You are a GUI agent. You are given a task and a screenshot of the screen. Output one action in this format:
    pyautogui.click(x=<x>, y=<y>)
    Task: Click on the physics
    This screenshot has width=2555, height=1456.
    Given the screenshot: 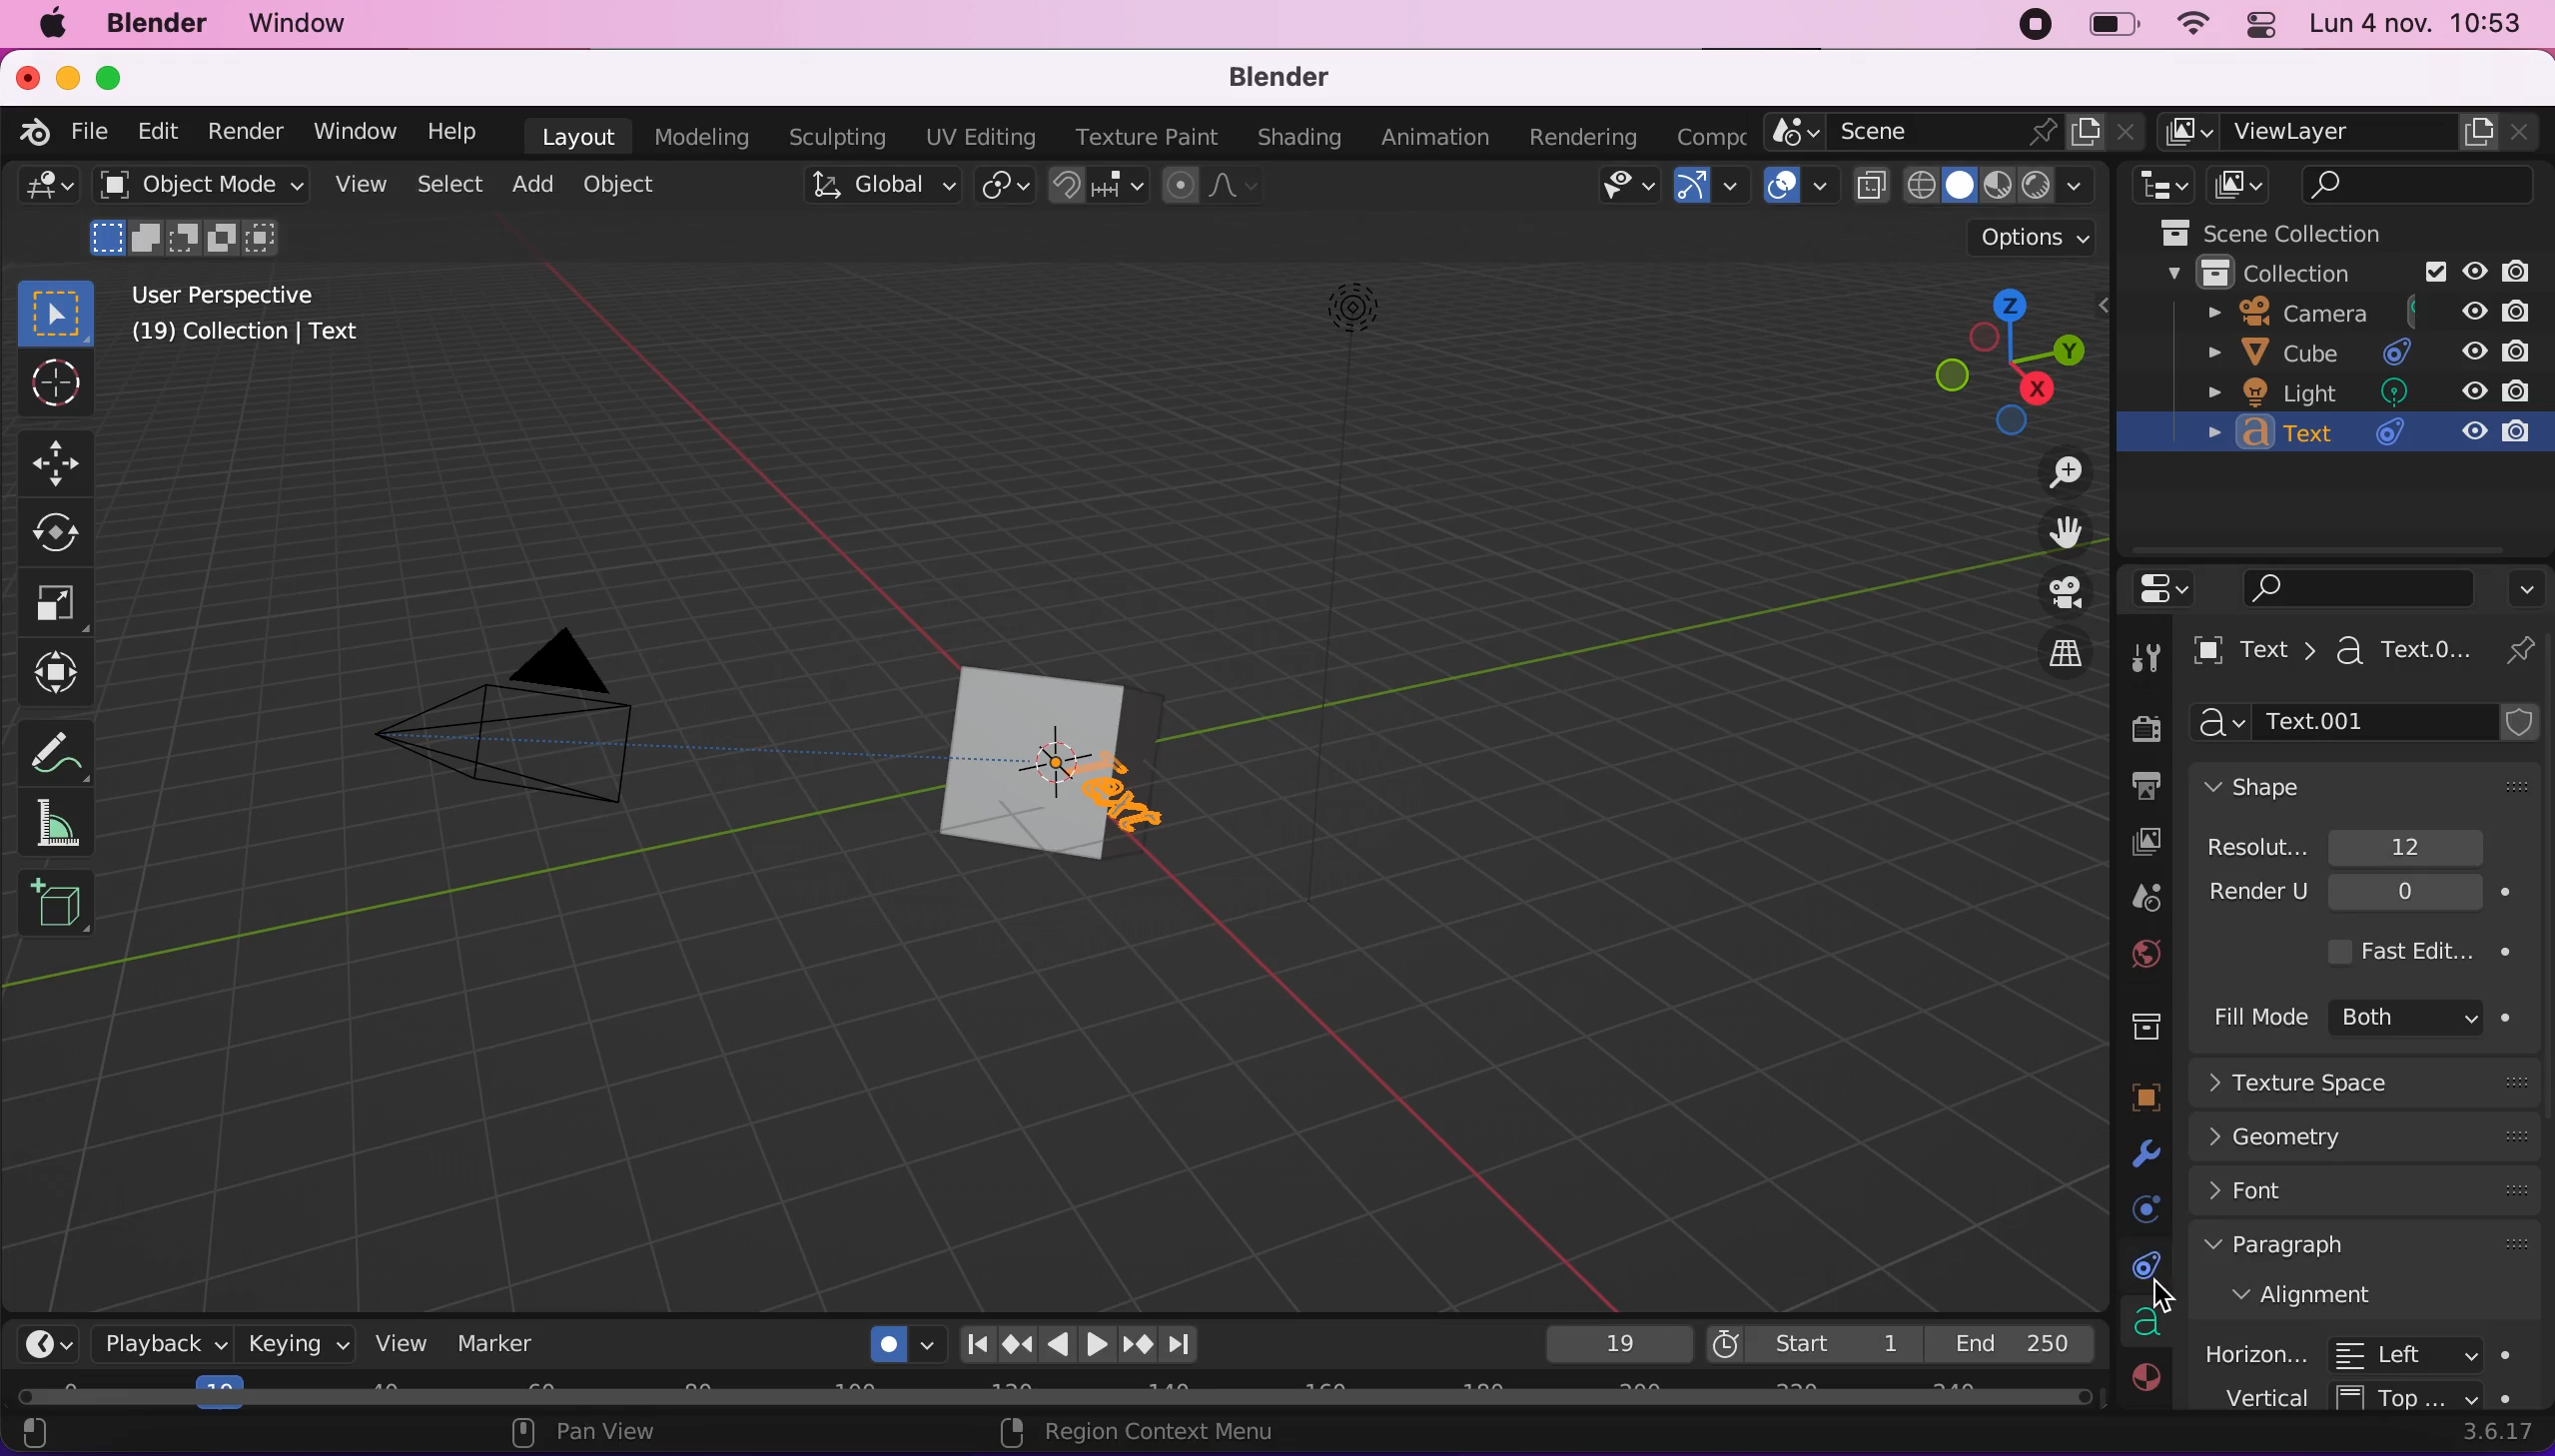 What is the action you would take?
    pyautogui.click(x=2140, y=1207)
    